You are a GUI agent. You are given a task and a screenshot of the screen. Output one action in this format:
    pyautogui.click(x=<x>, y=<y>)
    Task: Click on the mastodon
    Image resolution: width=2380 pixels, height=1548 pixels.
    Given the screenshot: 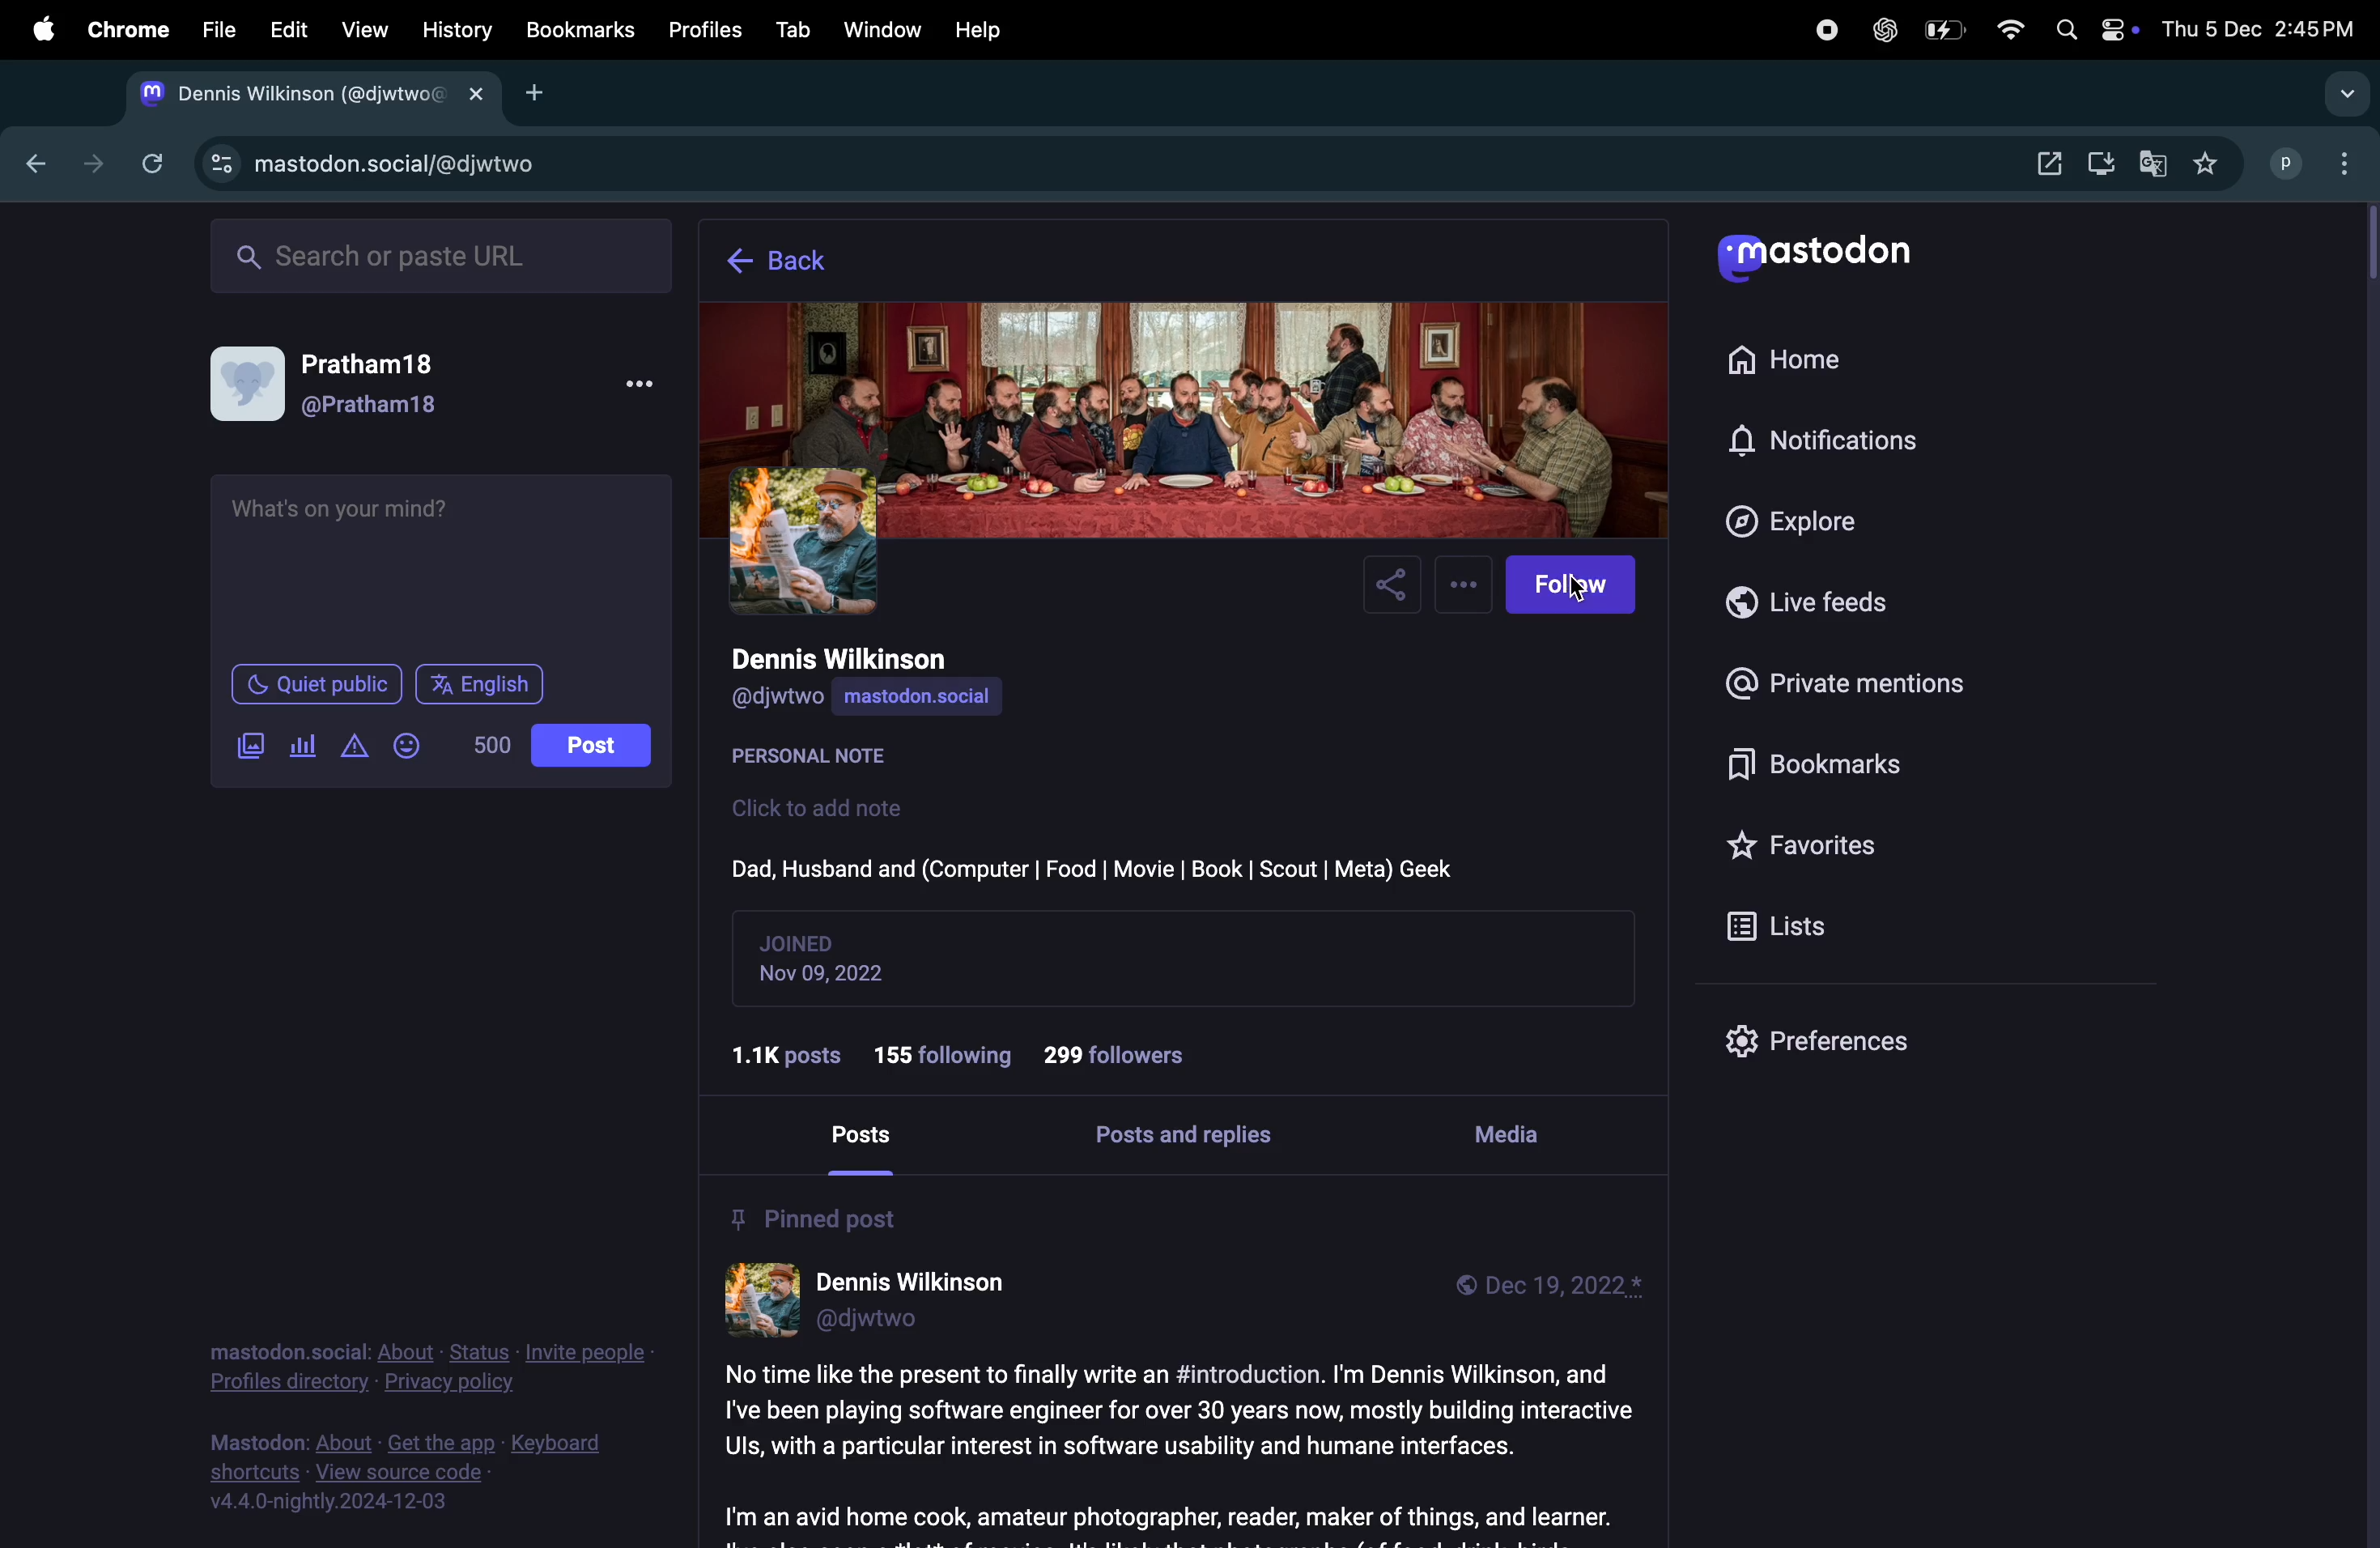 What is the action you would take?
    pyautogui.click(x=1815, y=258)
    